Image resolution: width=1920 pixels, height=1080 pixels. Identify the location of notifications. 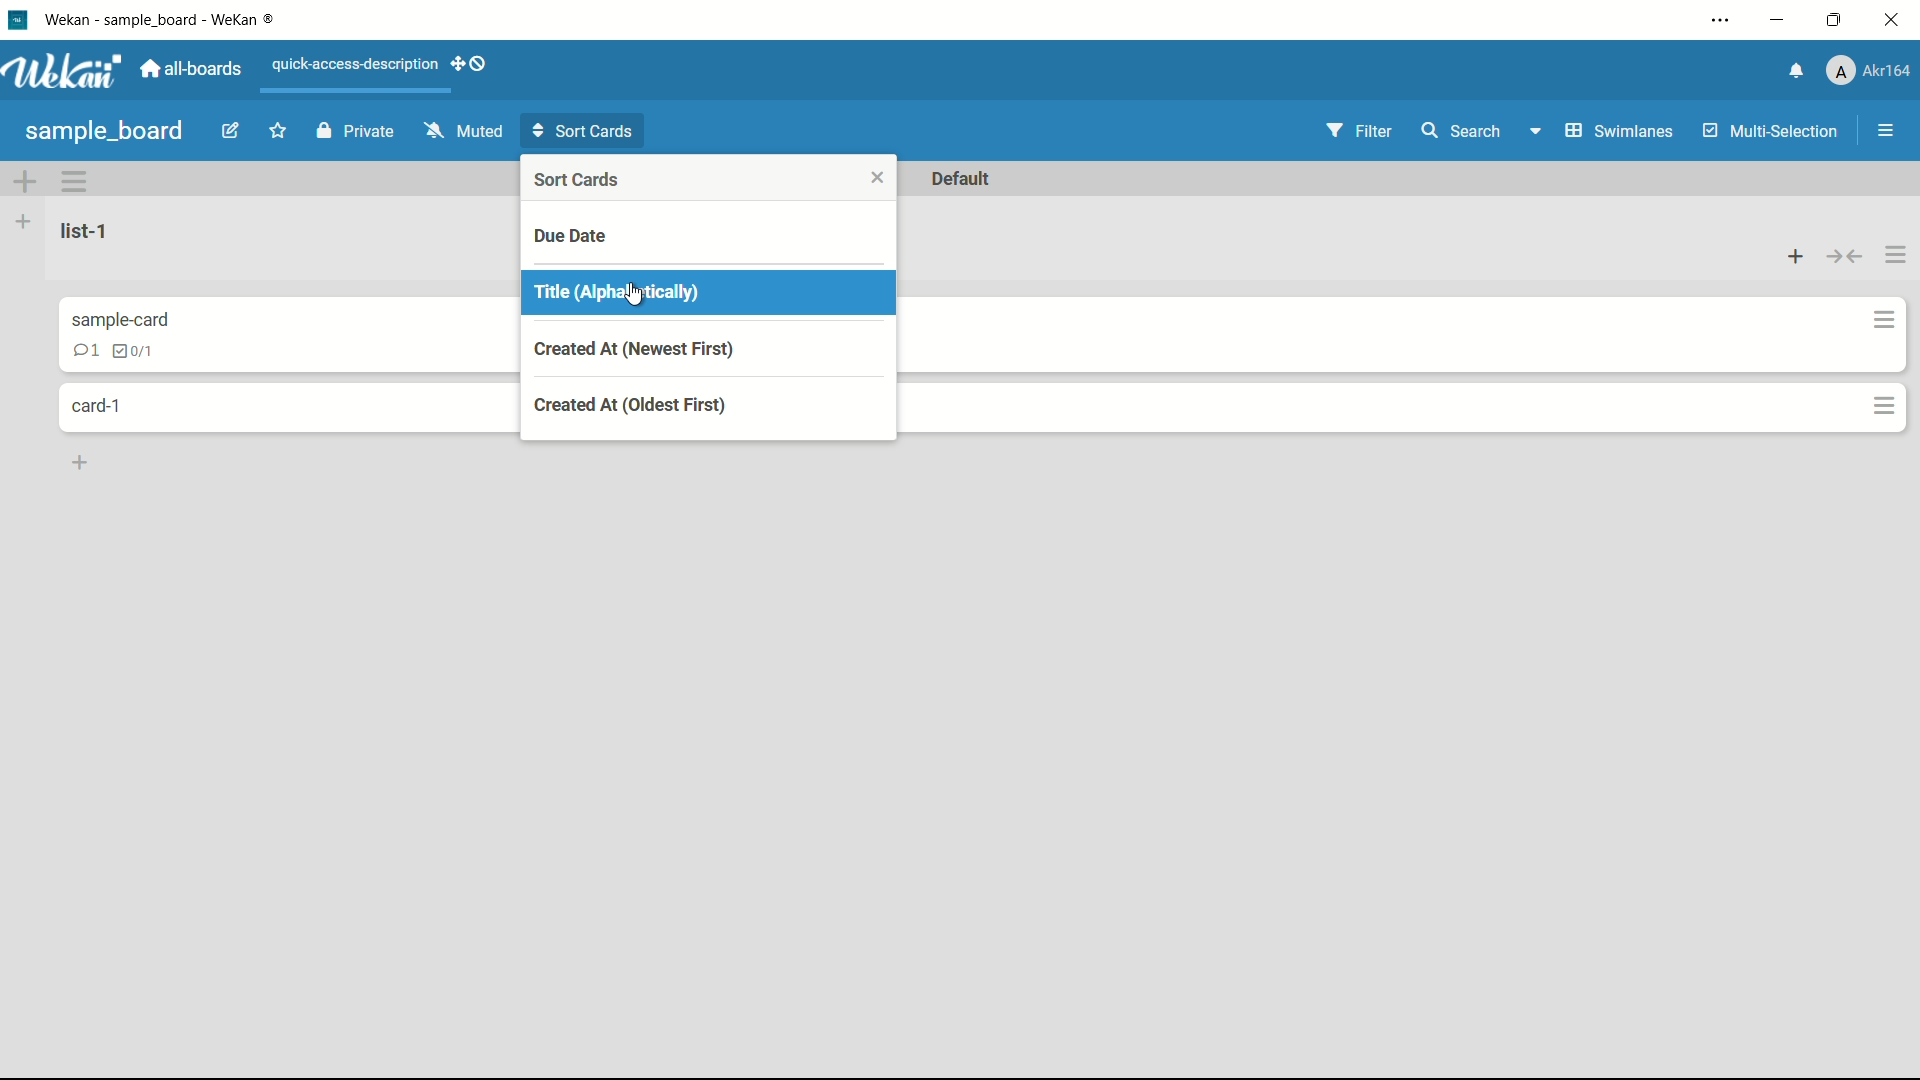
(1798, 71).